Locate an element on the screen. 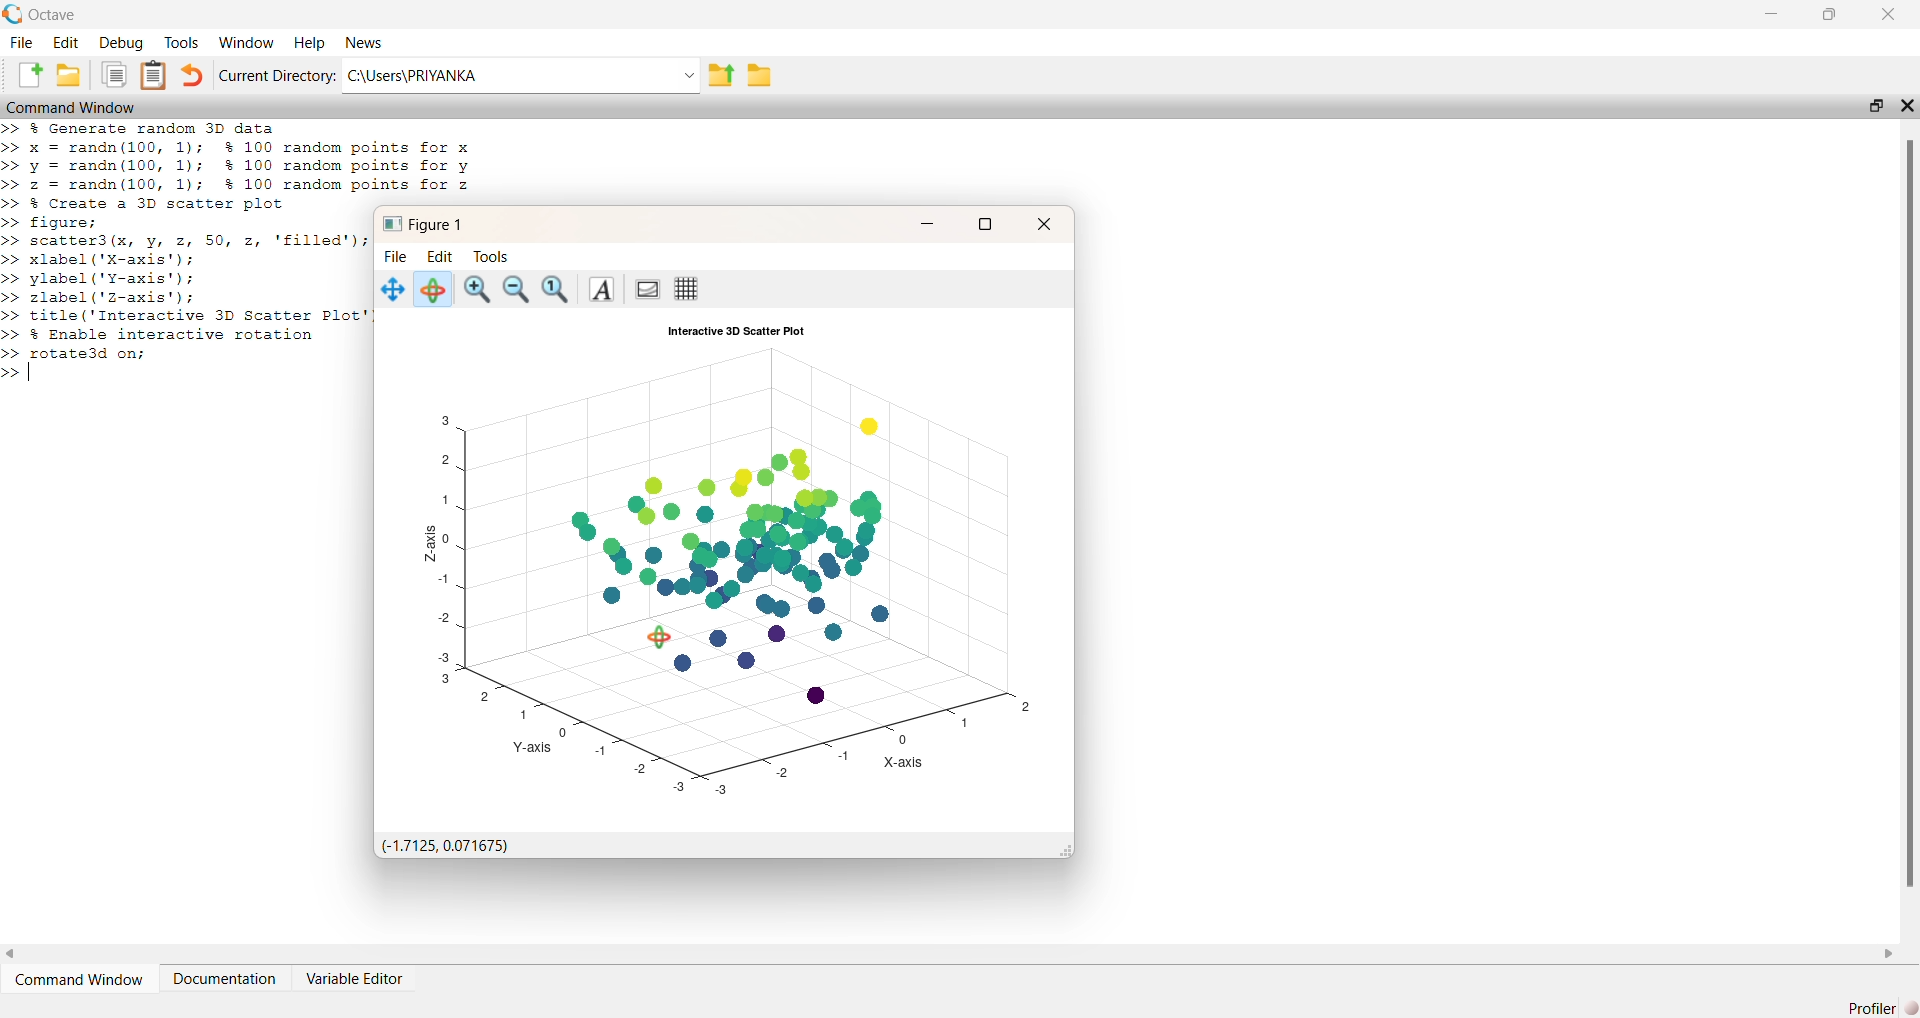 This screenshot has height=1018, width=1920. scroll right is located at coordinates (1888, 954).